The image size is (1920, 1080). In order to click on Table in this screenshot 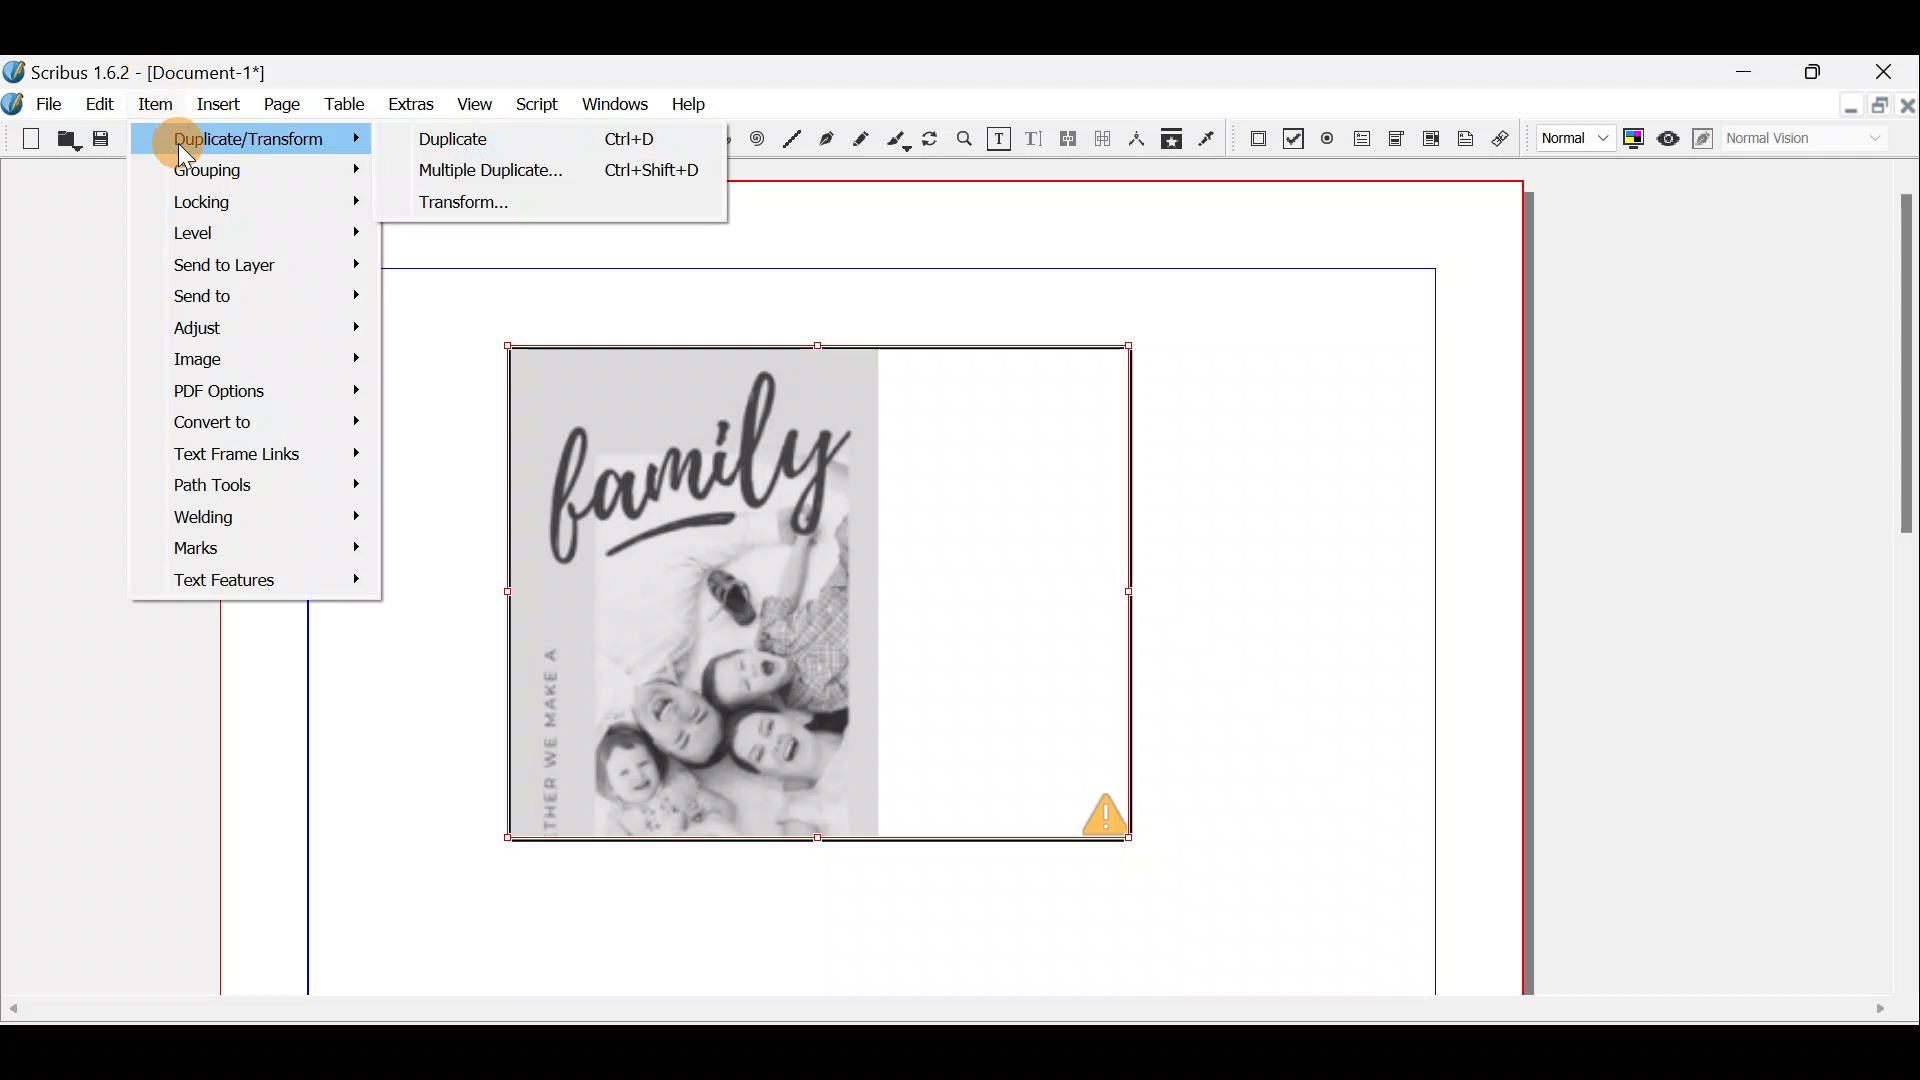, I will do `click(344, 109)`.